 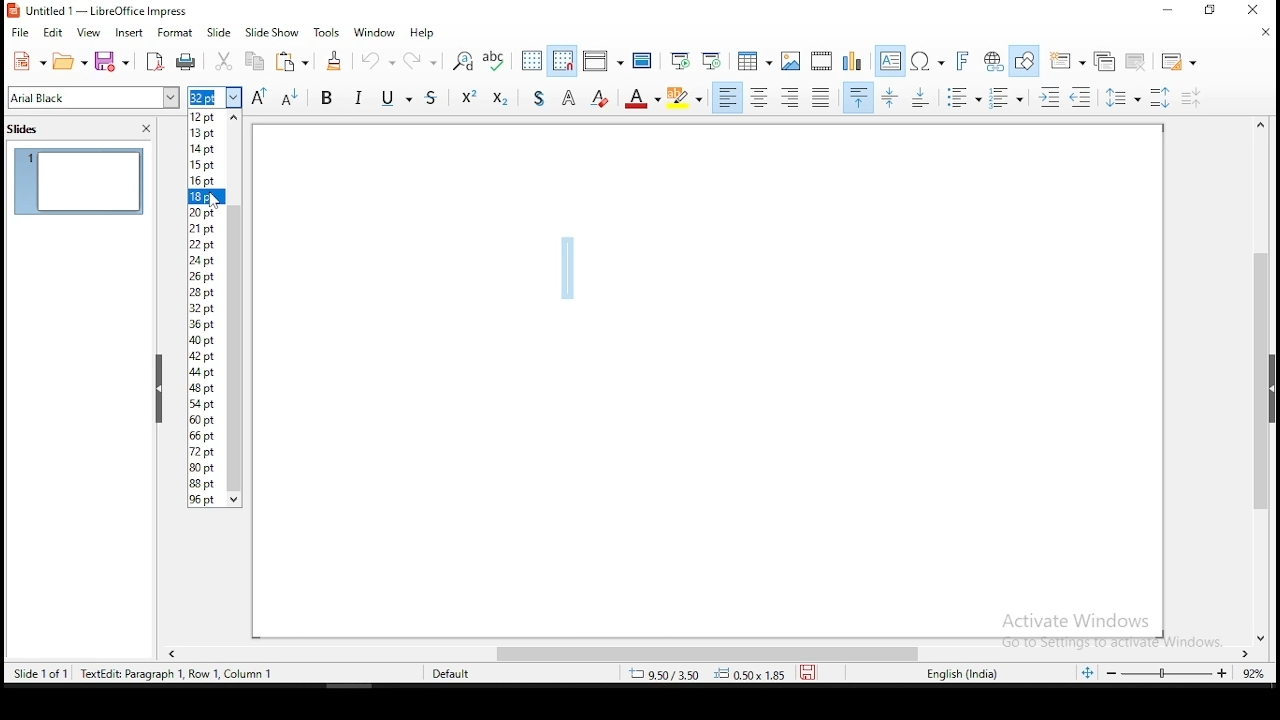 What do you see at coordinates (186, 63) in the screenshot?
I see `print` at bounding box center [186, 63].